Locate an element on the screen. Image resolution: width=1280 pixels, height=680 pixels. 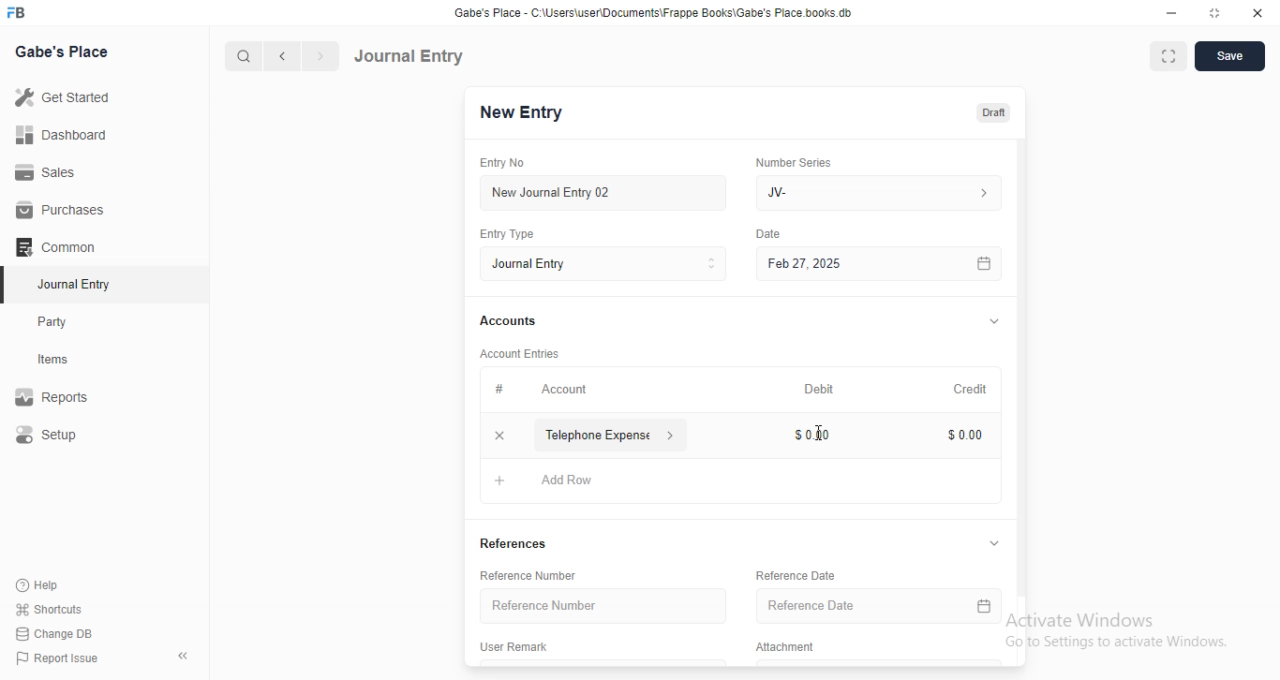
# is located at coordinates (499, 388).